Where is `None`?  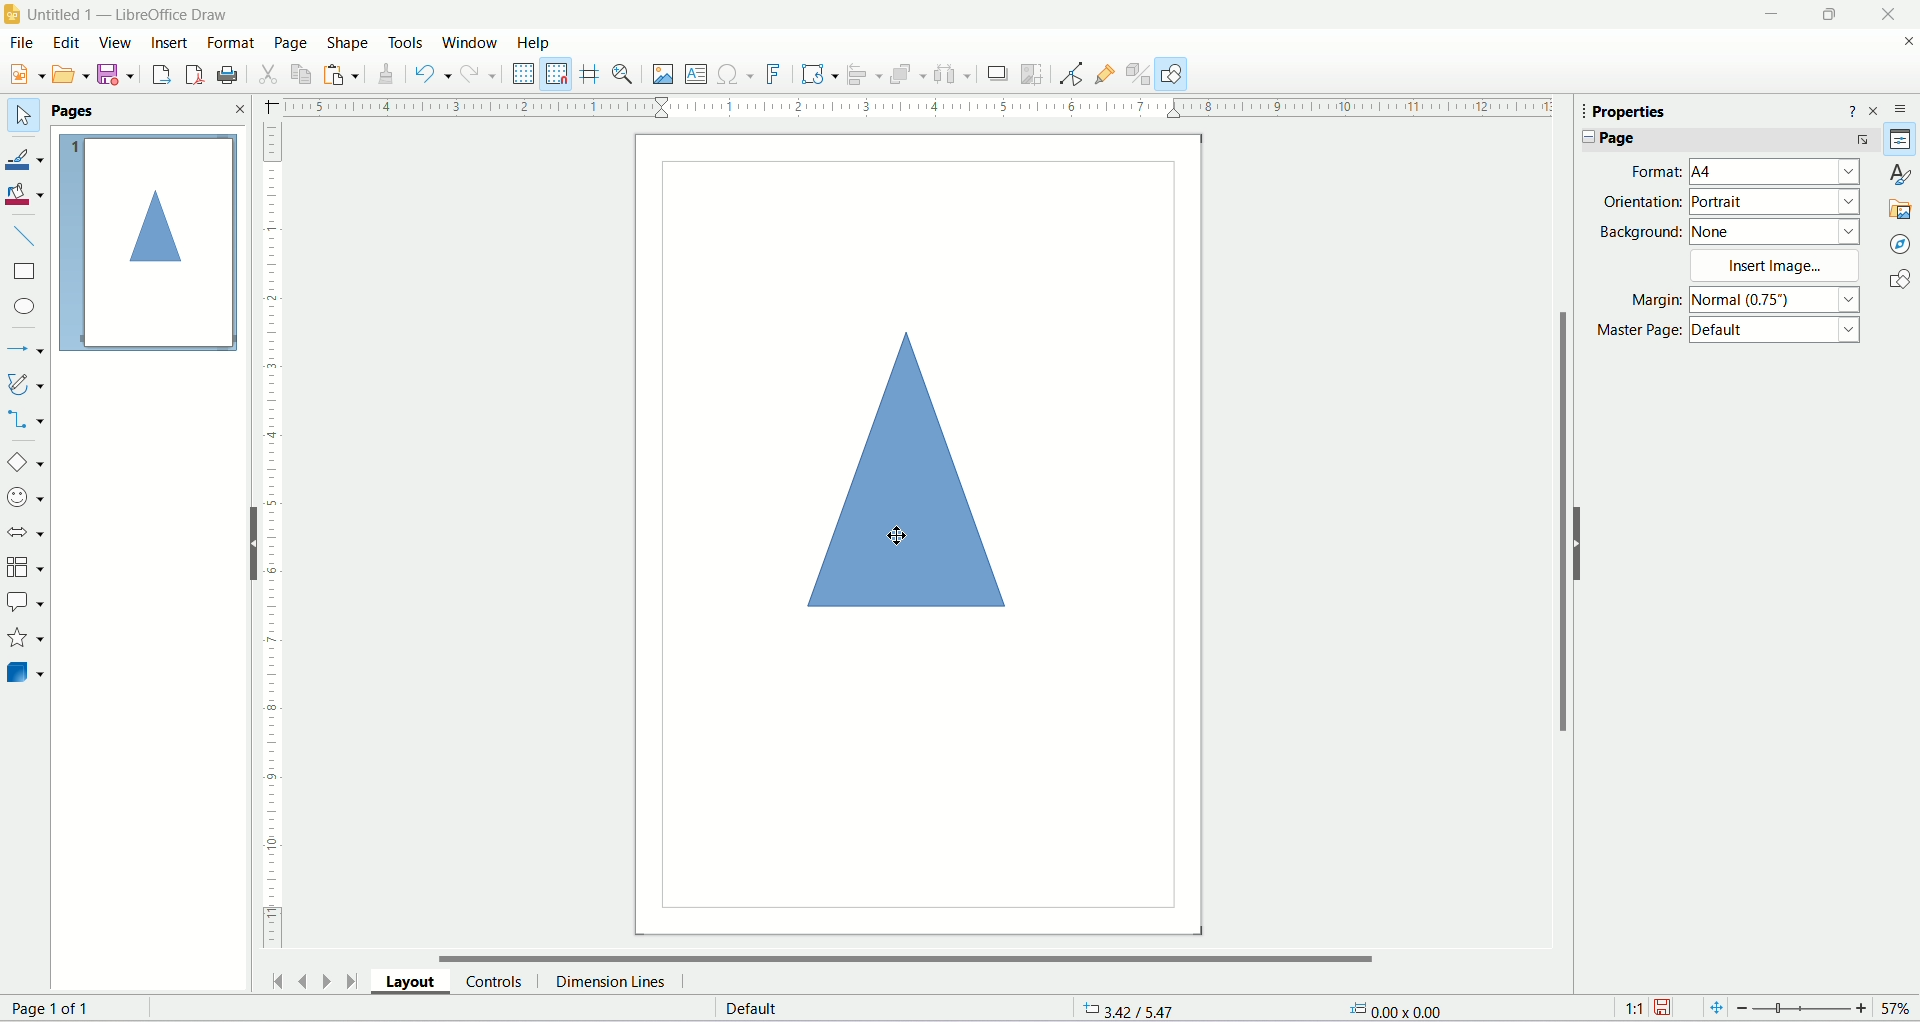 None is located at coordinates (1774, 232).